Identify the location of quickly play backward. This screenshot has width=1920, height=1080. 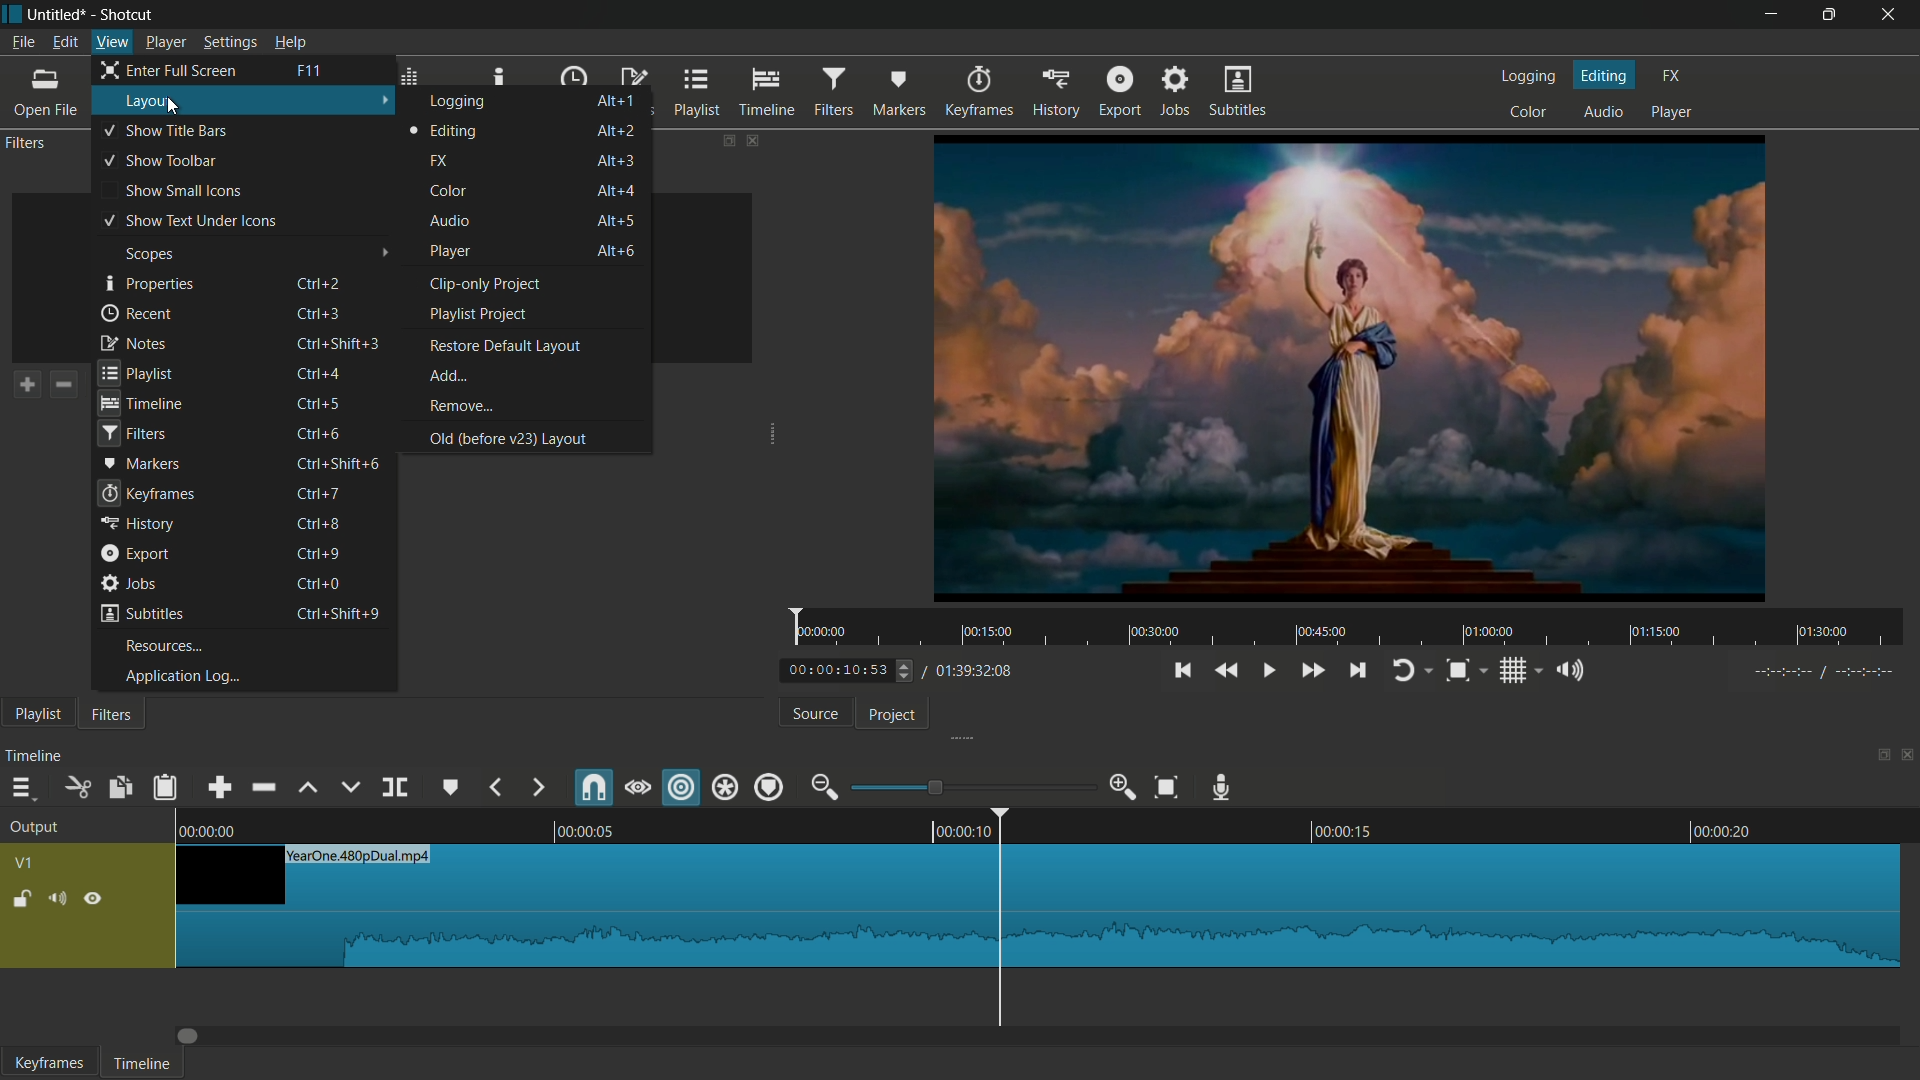
(1225, 671).